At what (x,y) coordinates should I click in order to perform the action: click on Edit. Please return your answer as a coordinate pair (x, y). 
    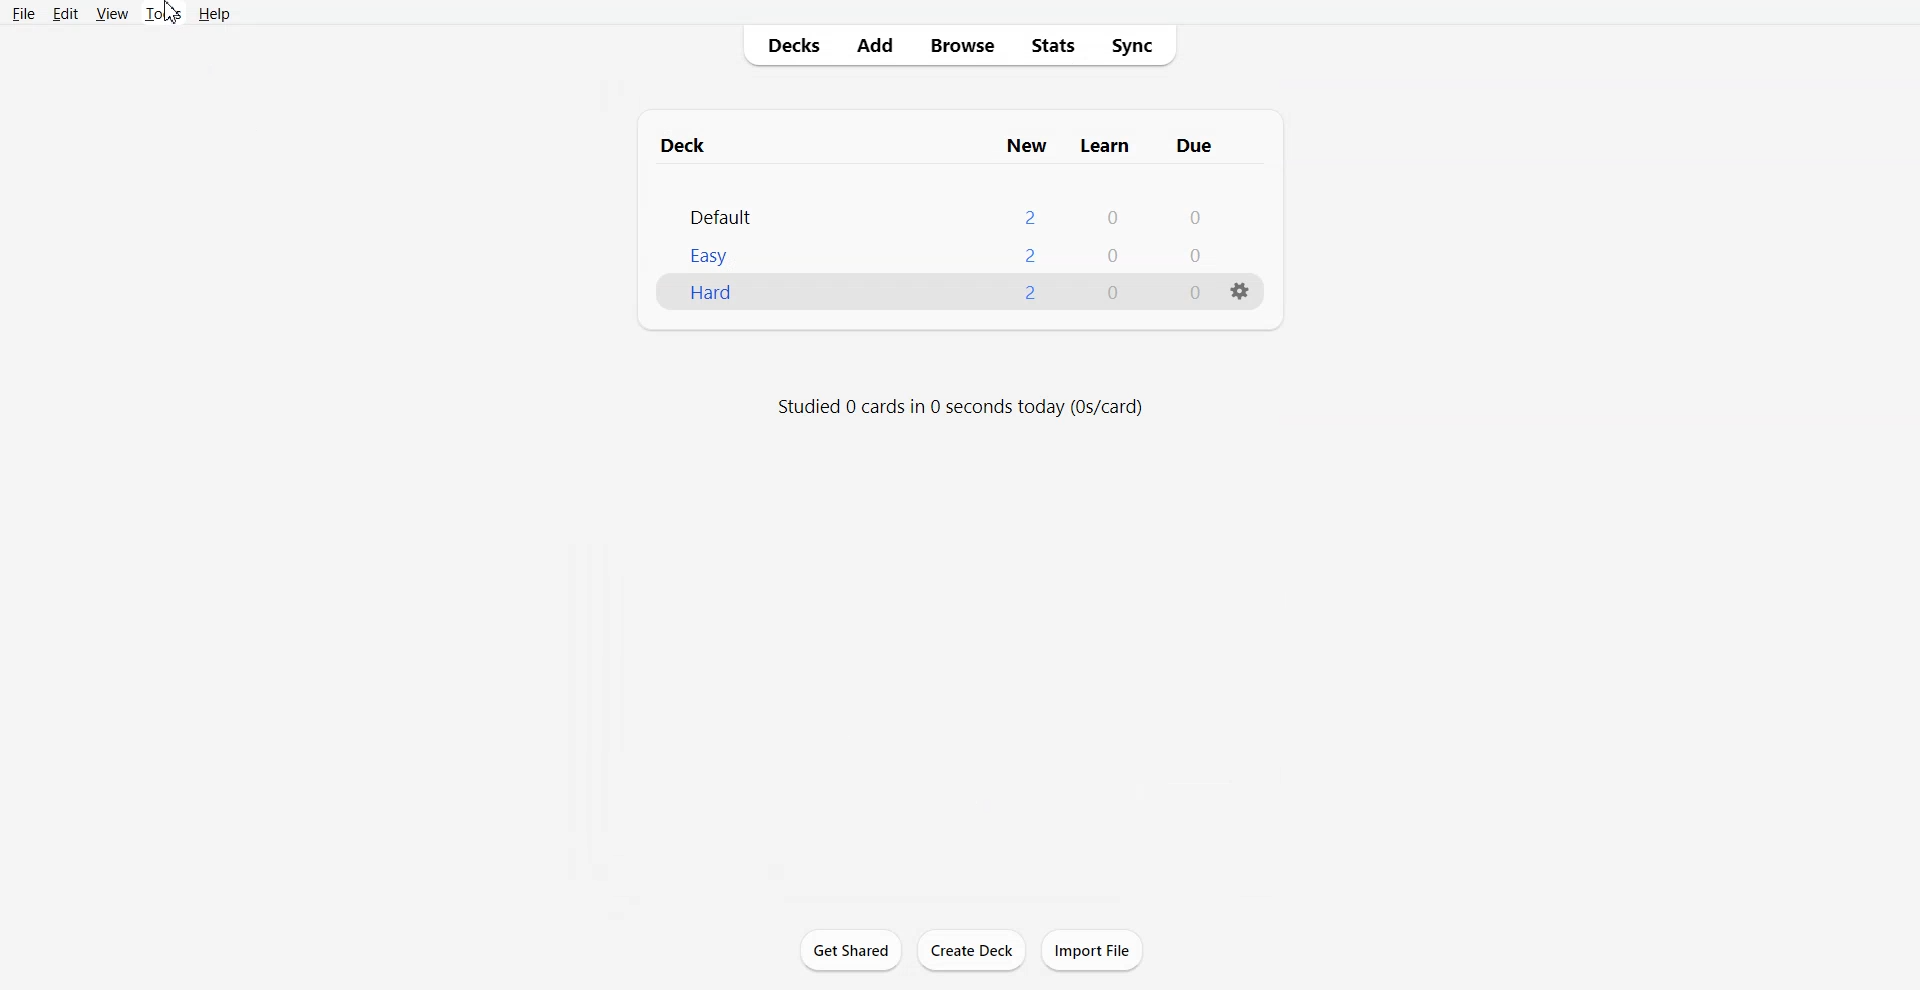
    Looking at the image, I should click on (67, 14).